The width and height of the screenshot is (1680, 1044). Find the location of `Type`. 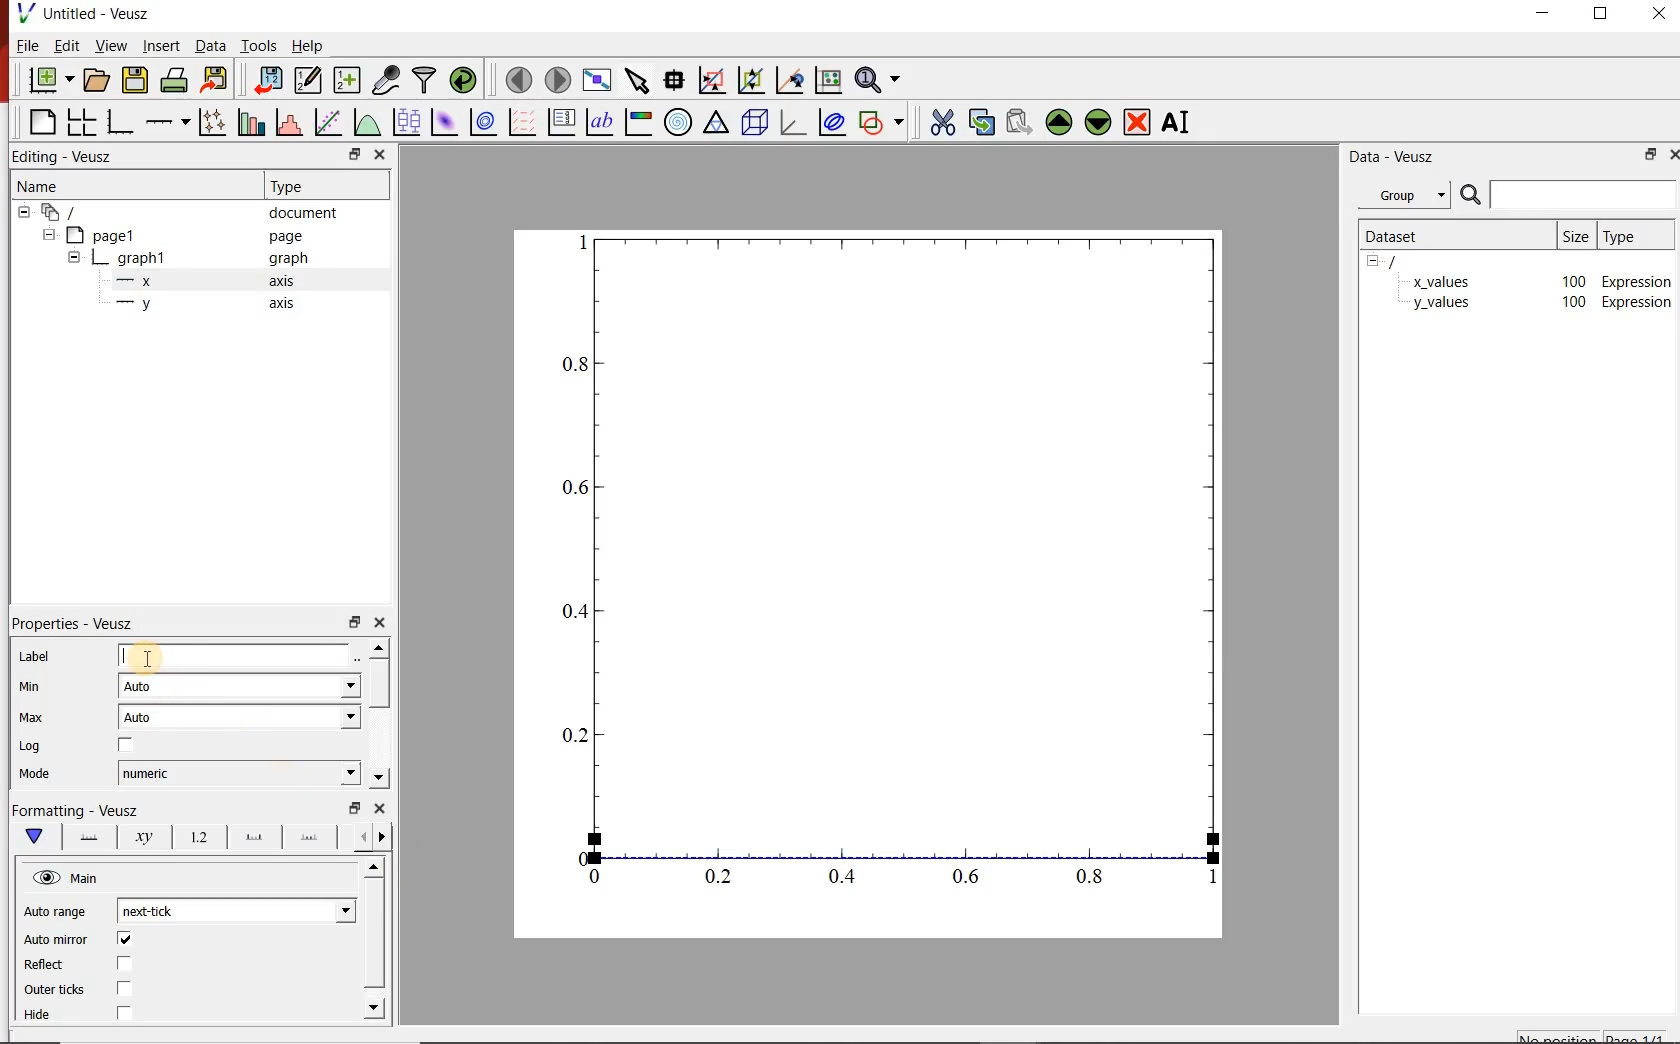

Type is located at coordinates (301, 186).